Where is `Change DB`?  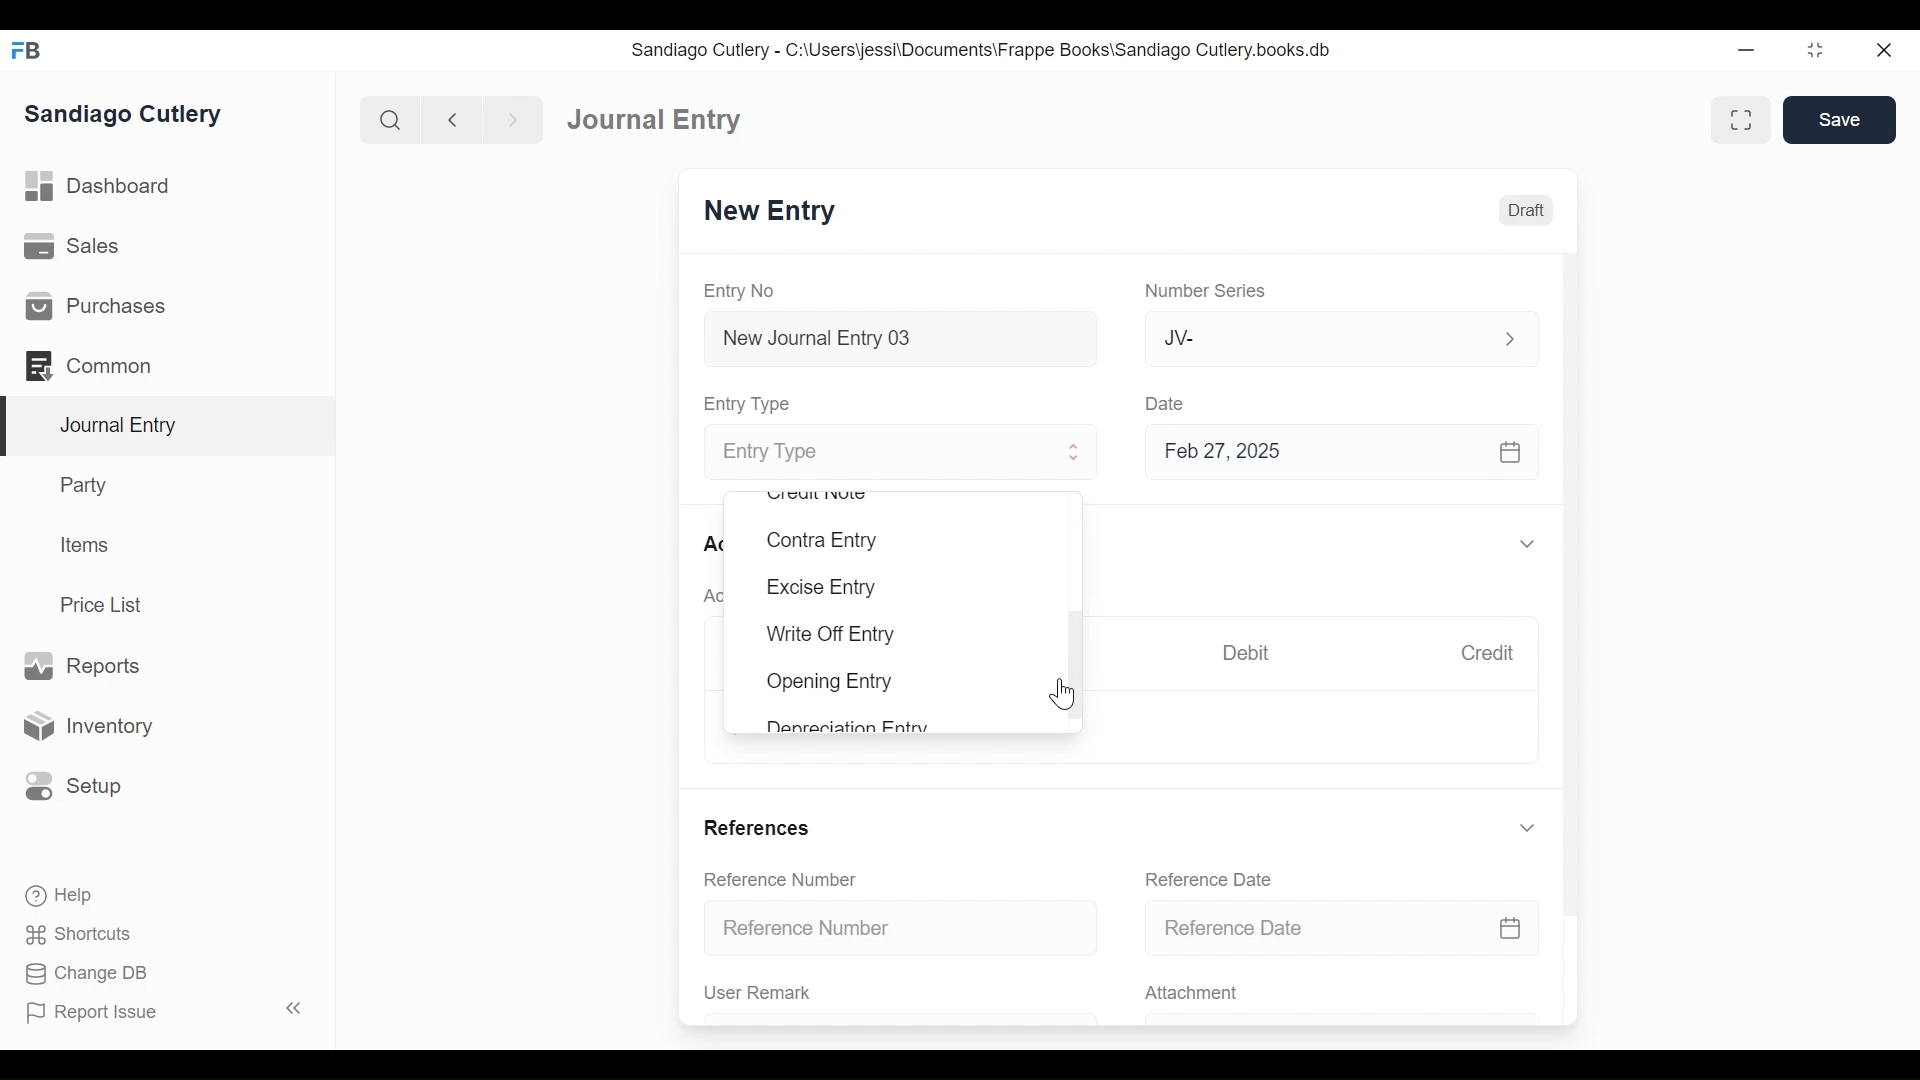 Change DB is located at coordinates (85, 974).